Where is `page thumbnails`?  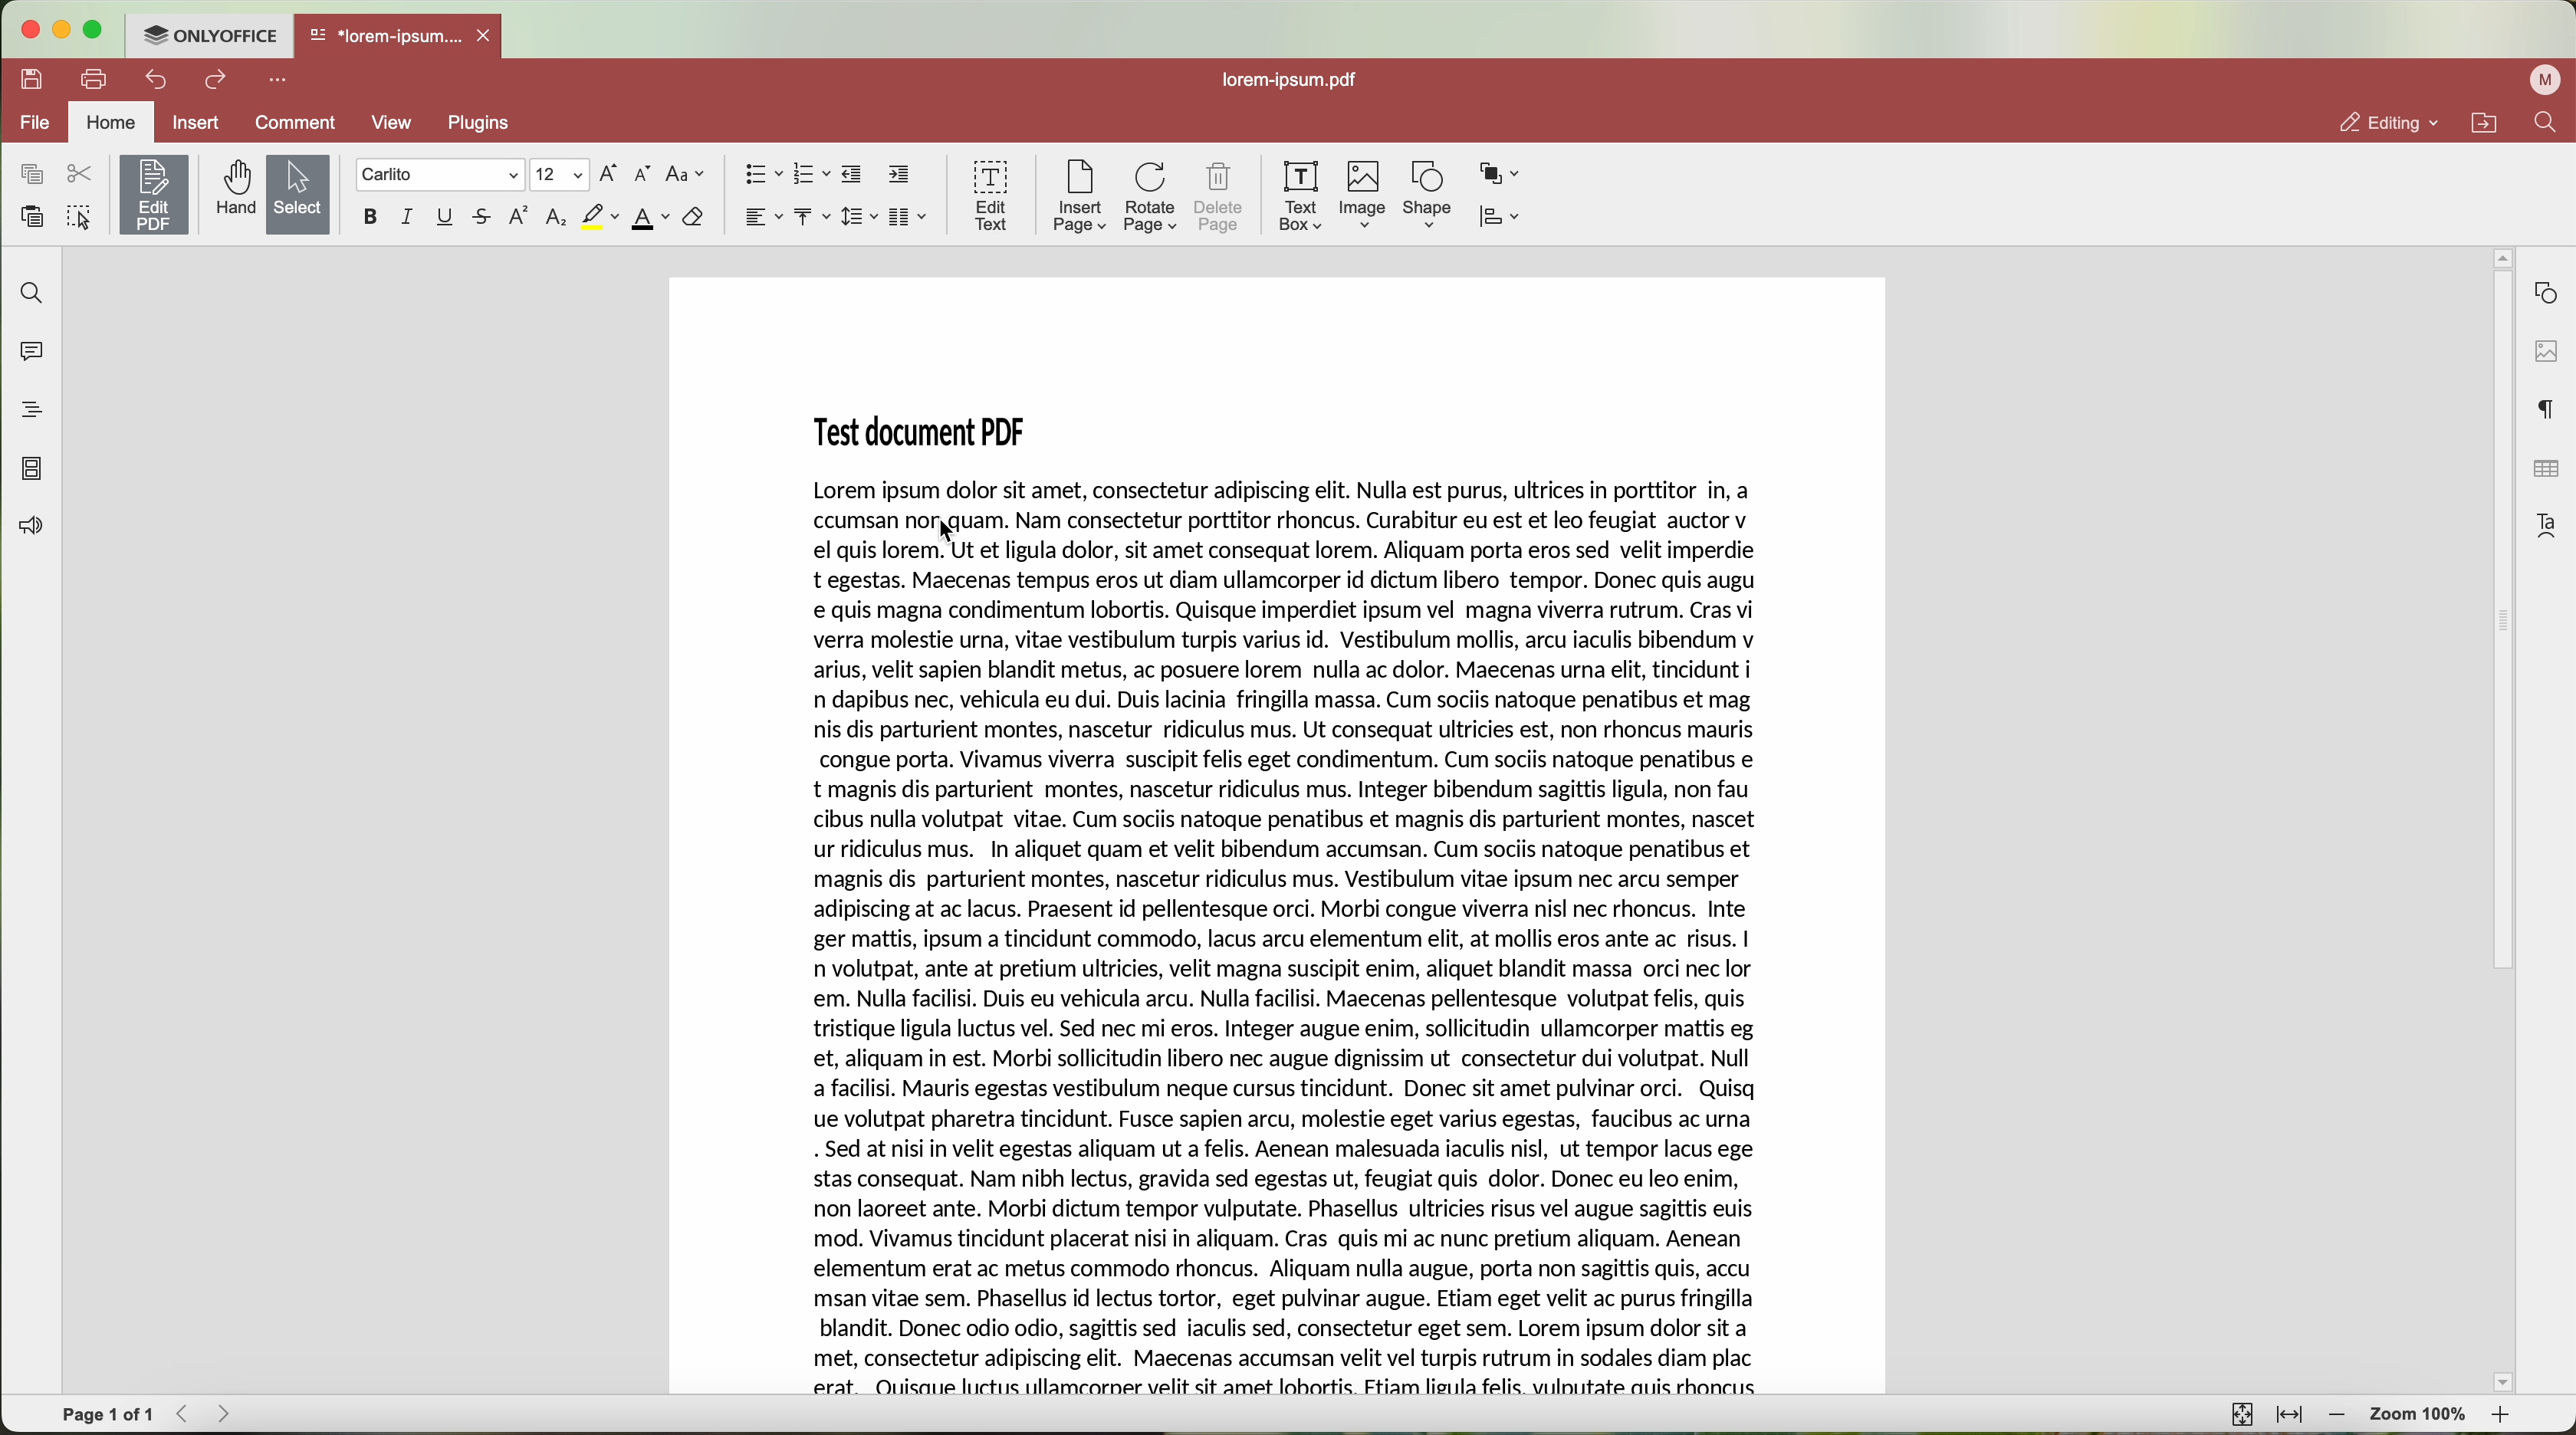
page thumbnails is located at coordinates (32, 469).